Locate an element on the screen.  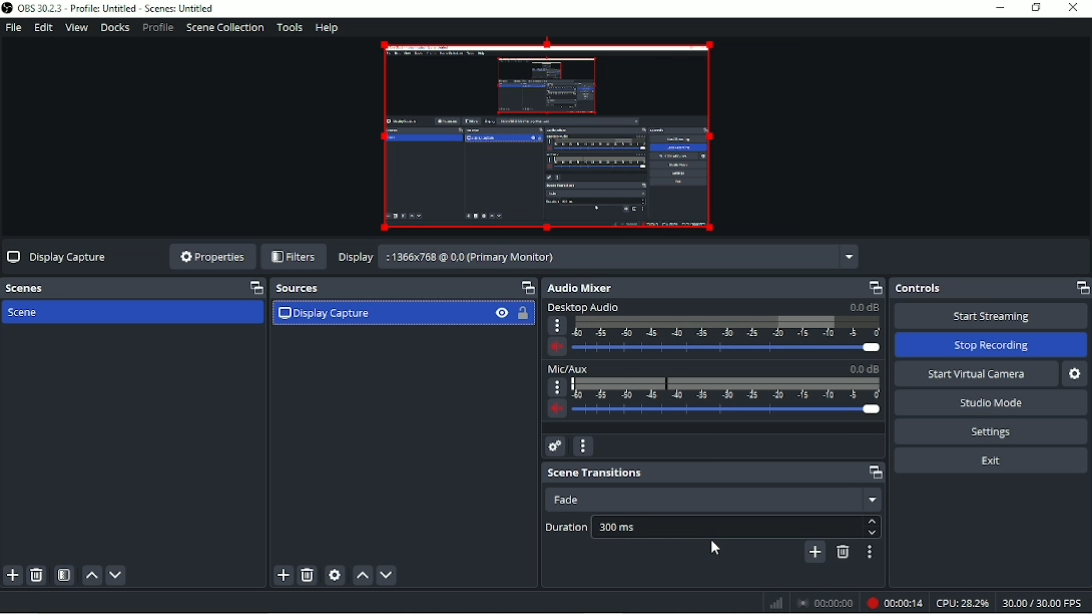
Video Centered  is located at coordinates (551, 136).